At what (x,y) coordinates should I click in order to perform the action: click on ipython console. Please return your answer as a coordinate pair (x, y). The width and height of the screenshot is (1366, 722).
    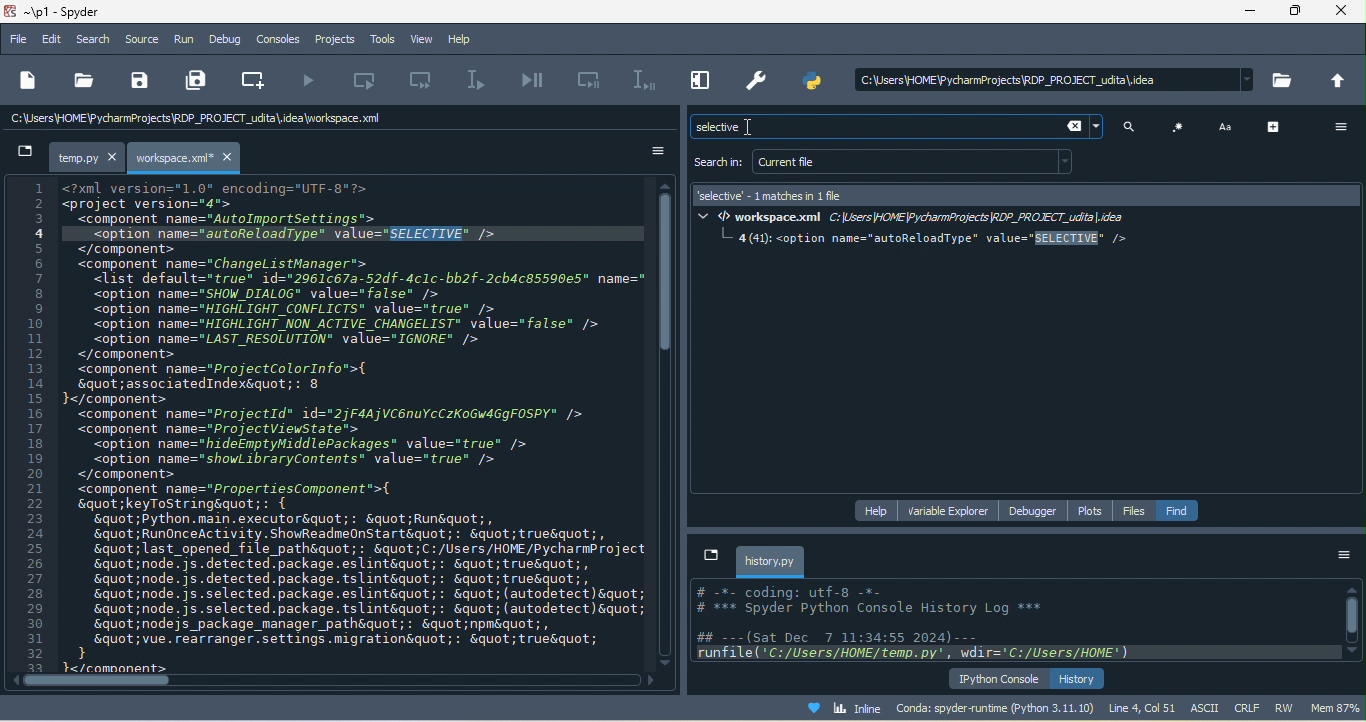
    Looking at the image, I should click on (999, 678).